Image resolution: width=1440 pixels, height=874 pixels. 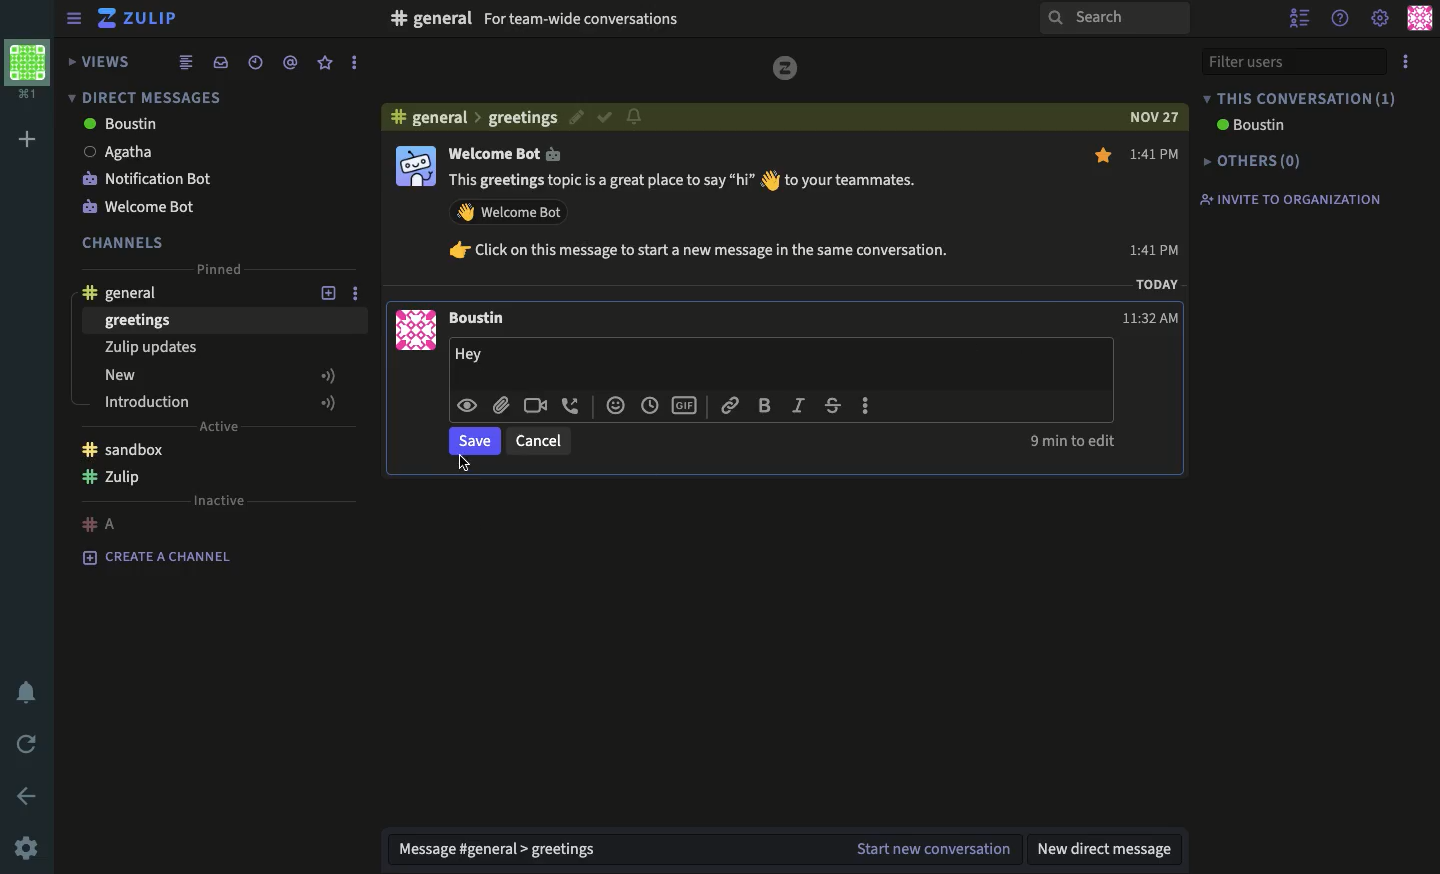 I want to click on inbox, so click(x=220, y=62).